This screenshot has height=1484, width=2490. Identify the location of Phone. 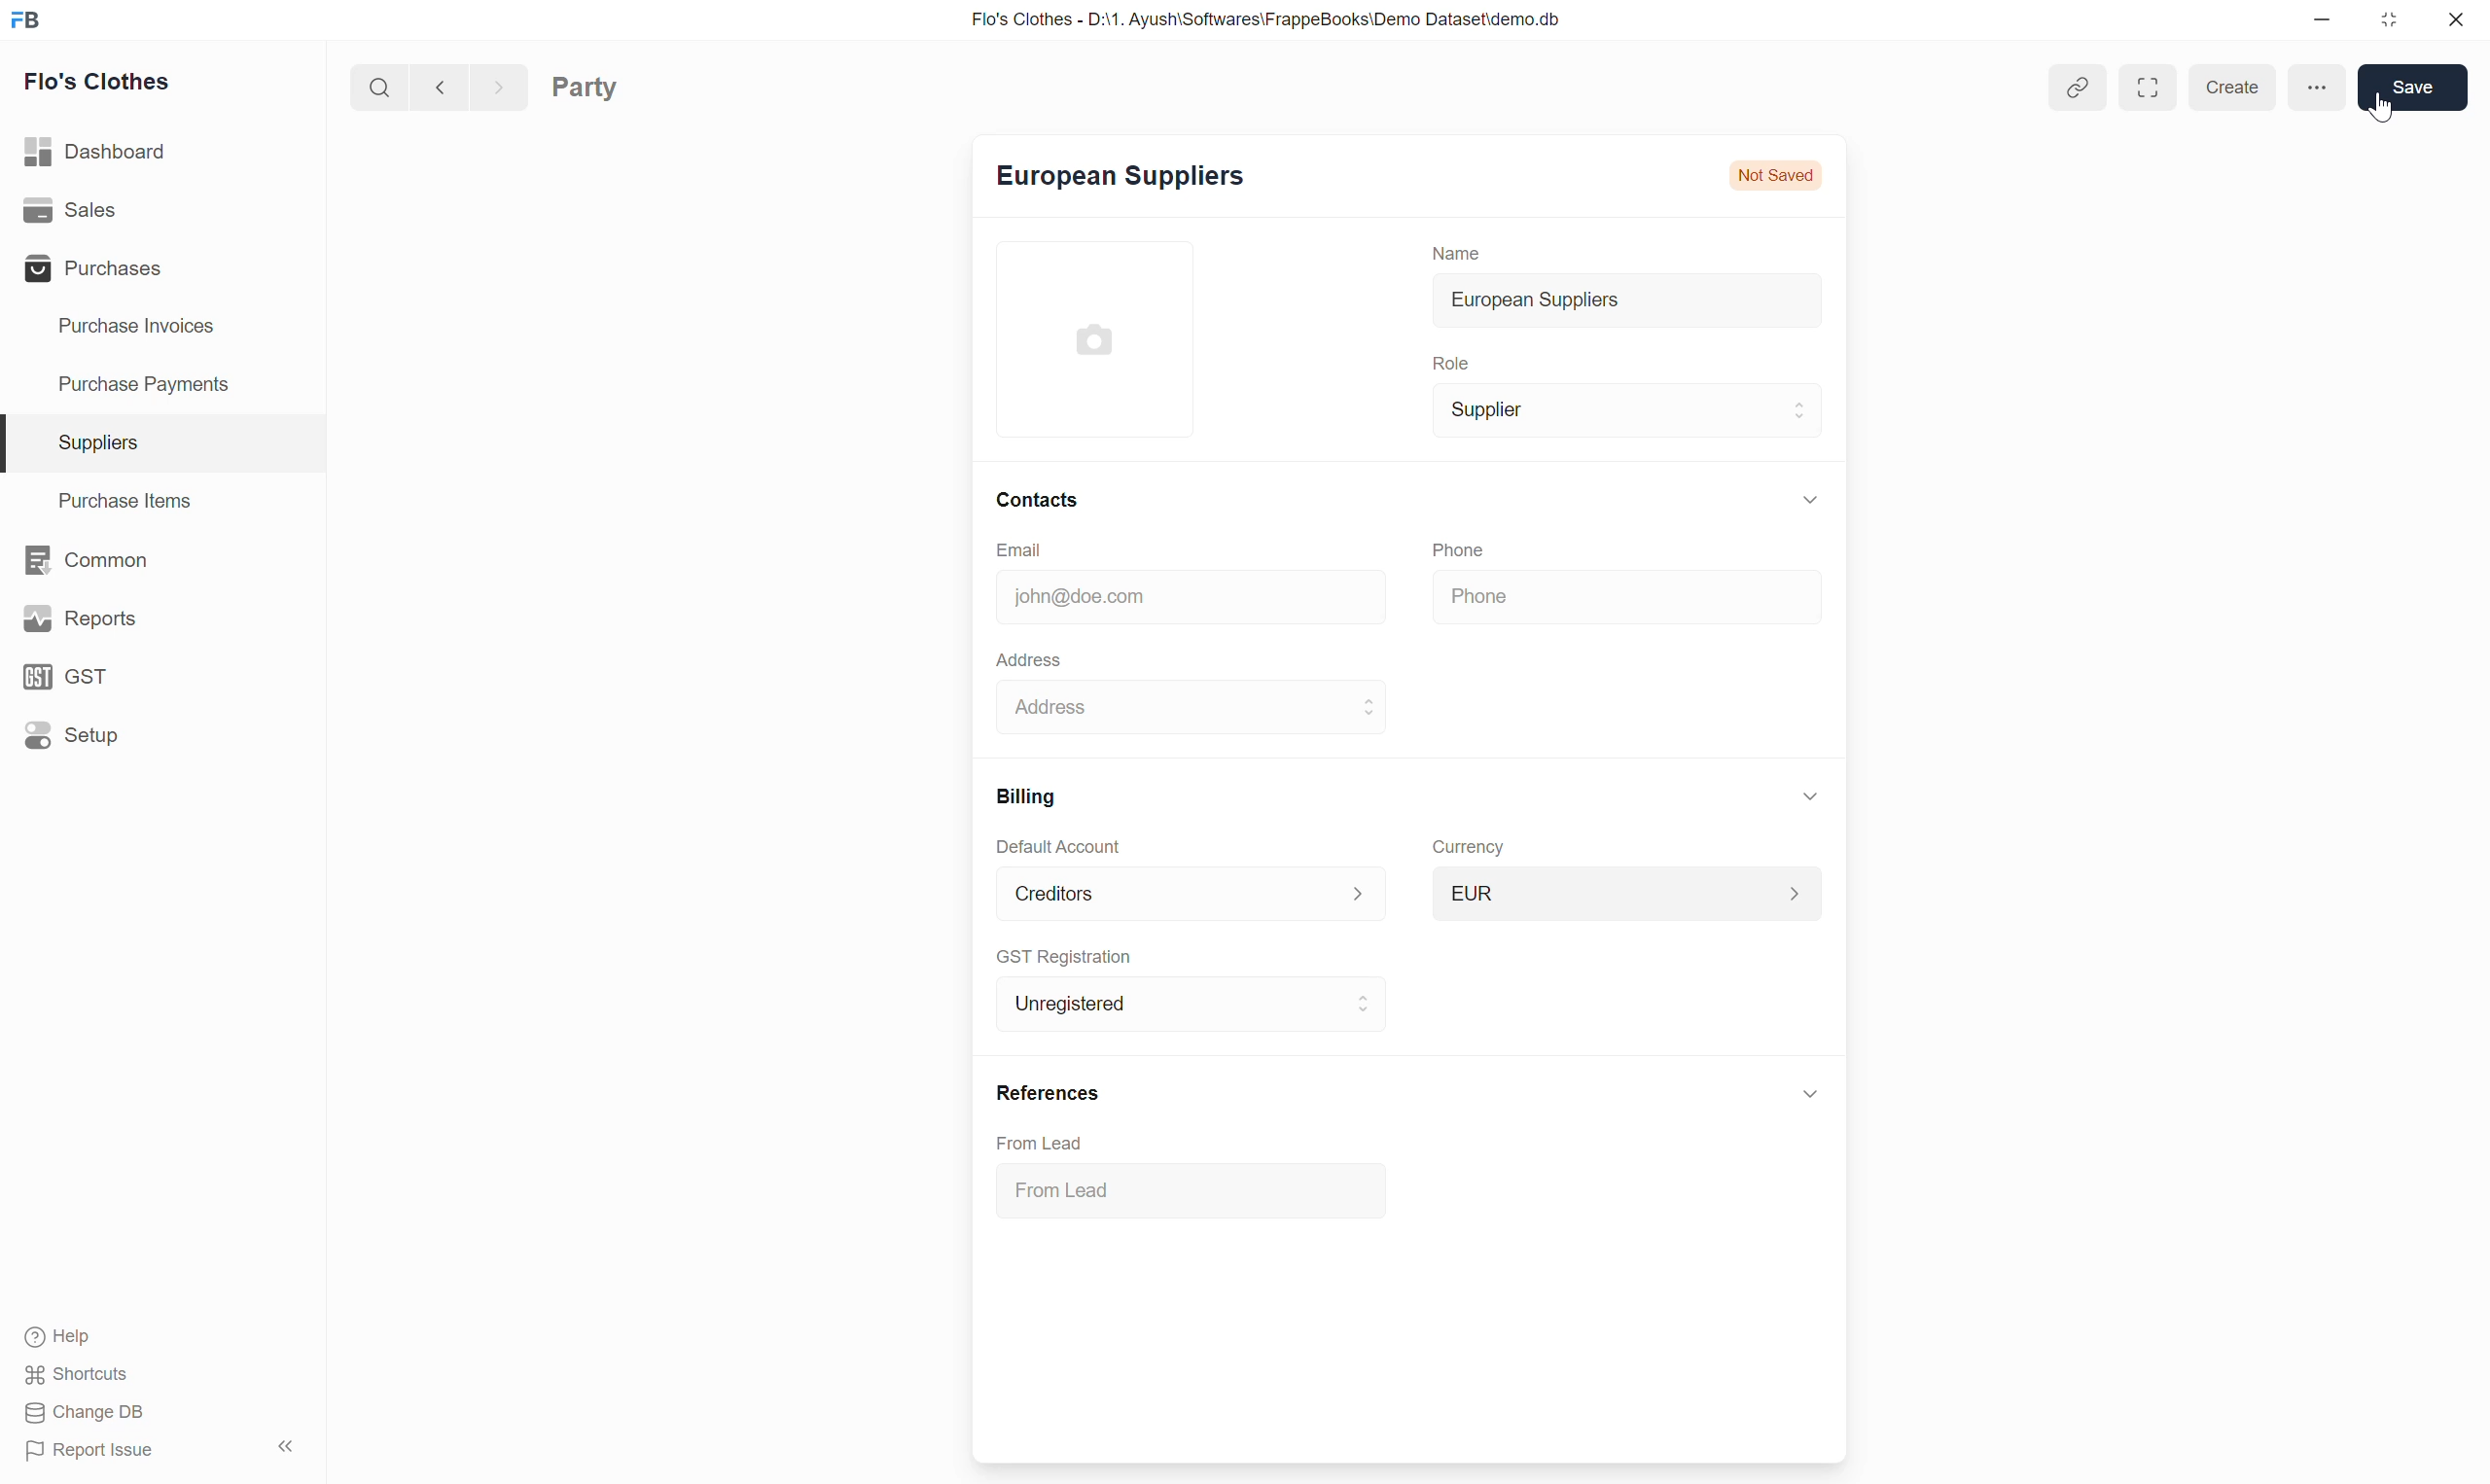
(1482, 546).